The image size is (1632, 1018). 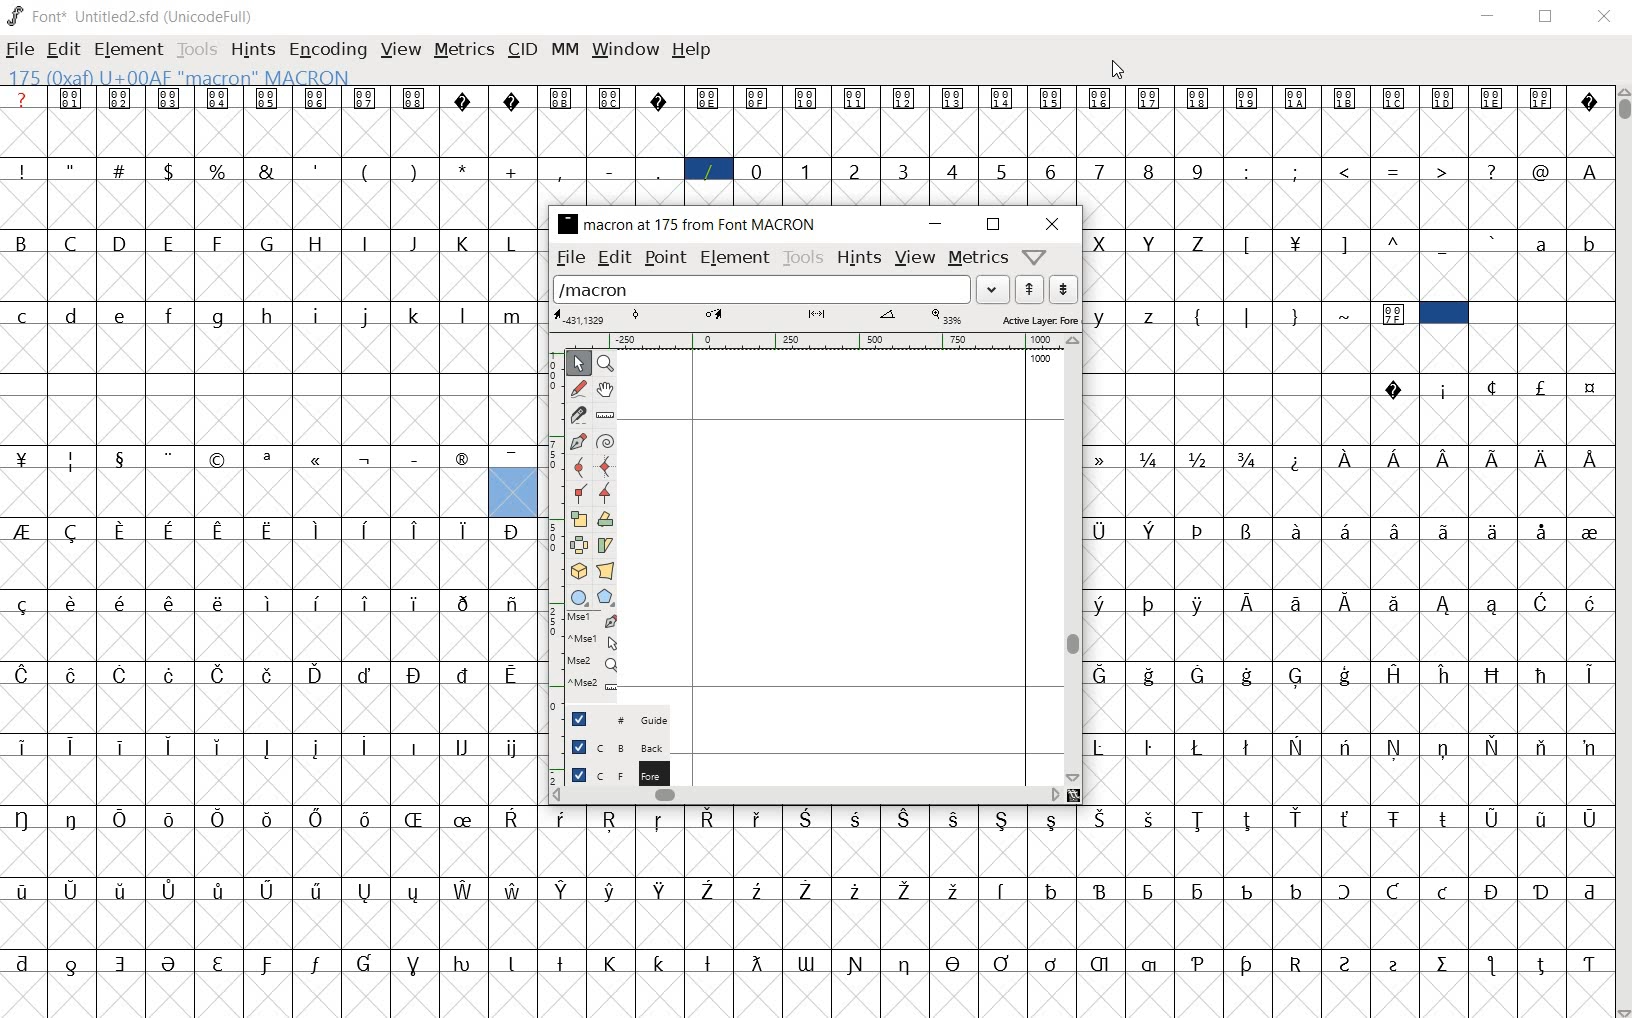 What do you see at coordinates (1489, 18) in the screenshot?
I see `Minimize` at bounding box center [1489, 18].